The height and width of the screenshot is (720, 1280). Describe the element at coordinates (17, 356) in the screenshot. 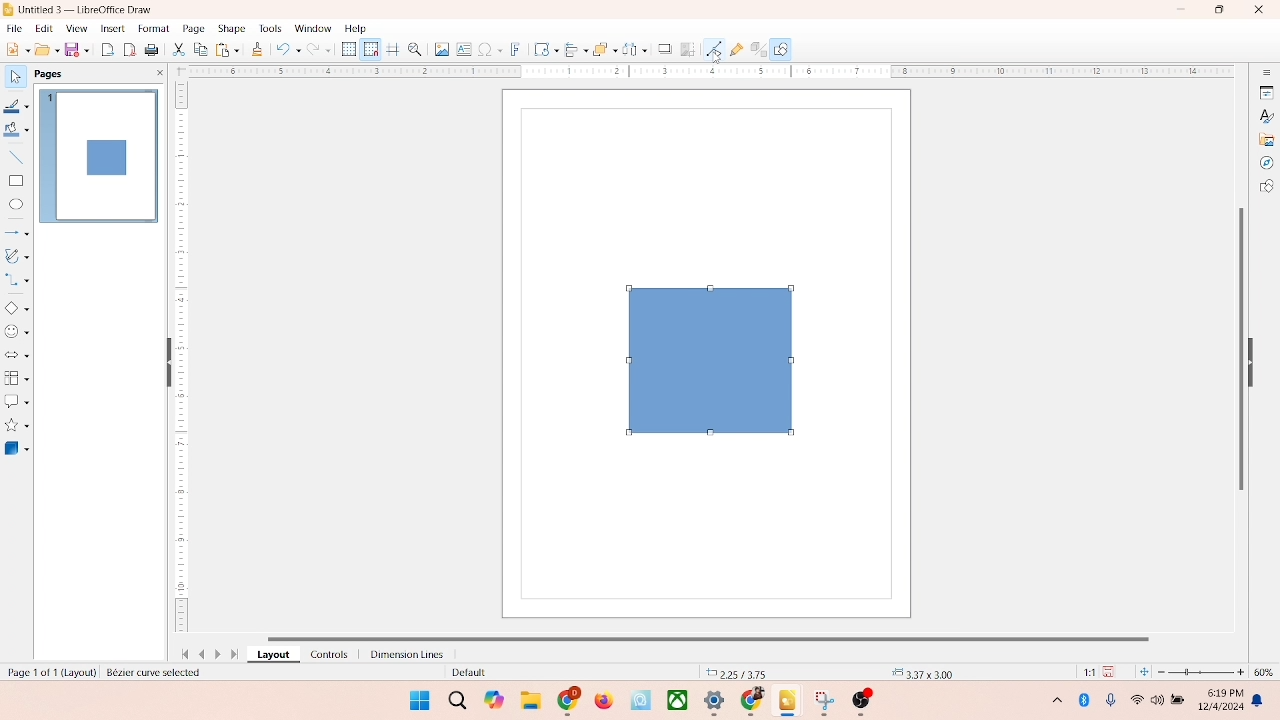

I see `block arrow` at that location.